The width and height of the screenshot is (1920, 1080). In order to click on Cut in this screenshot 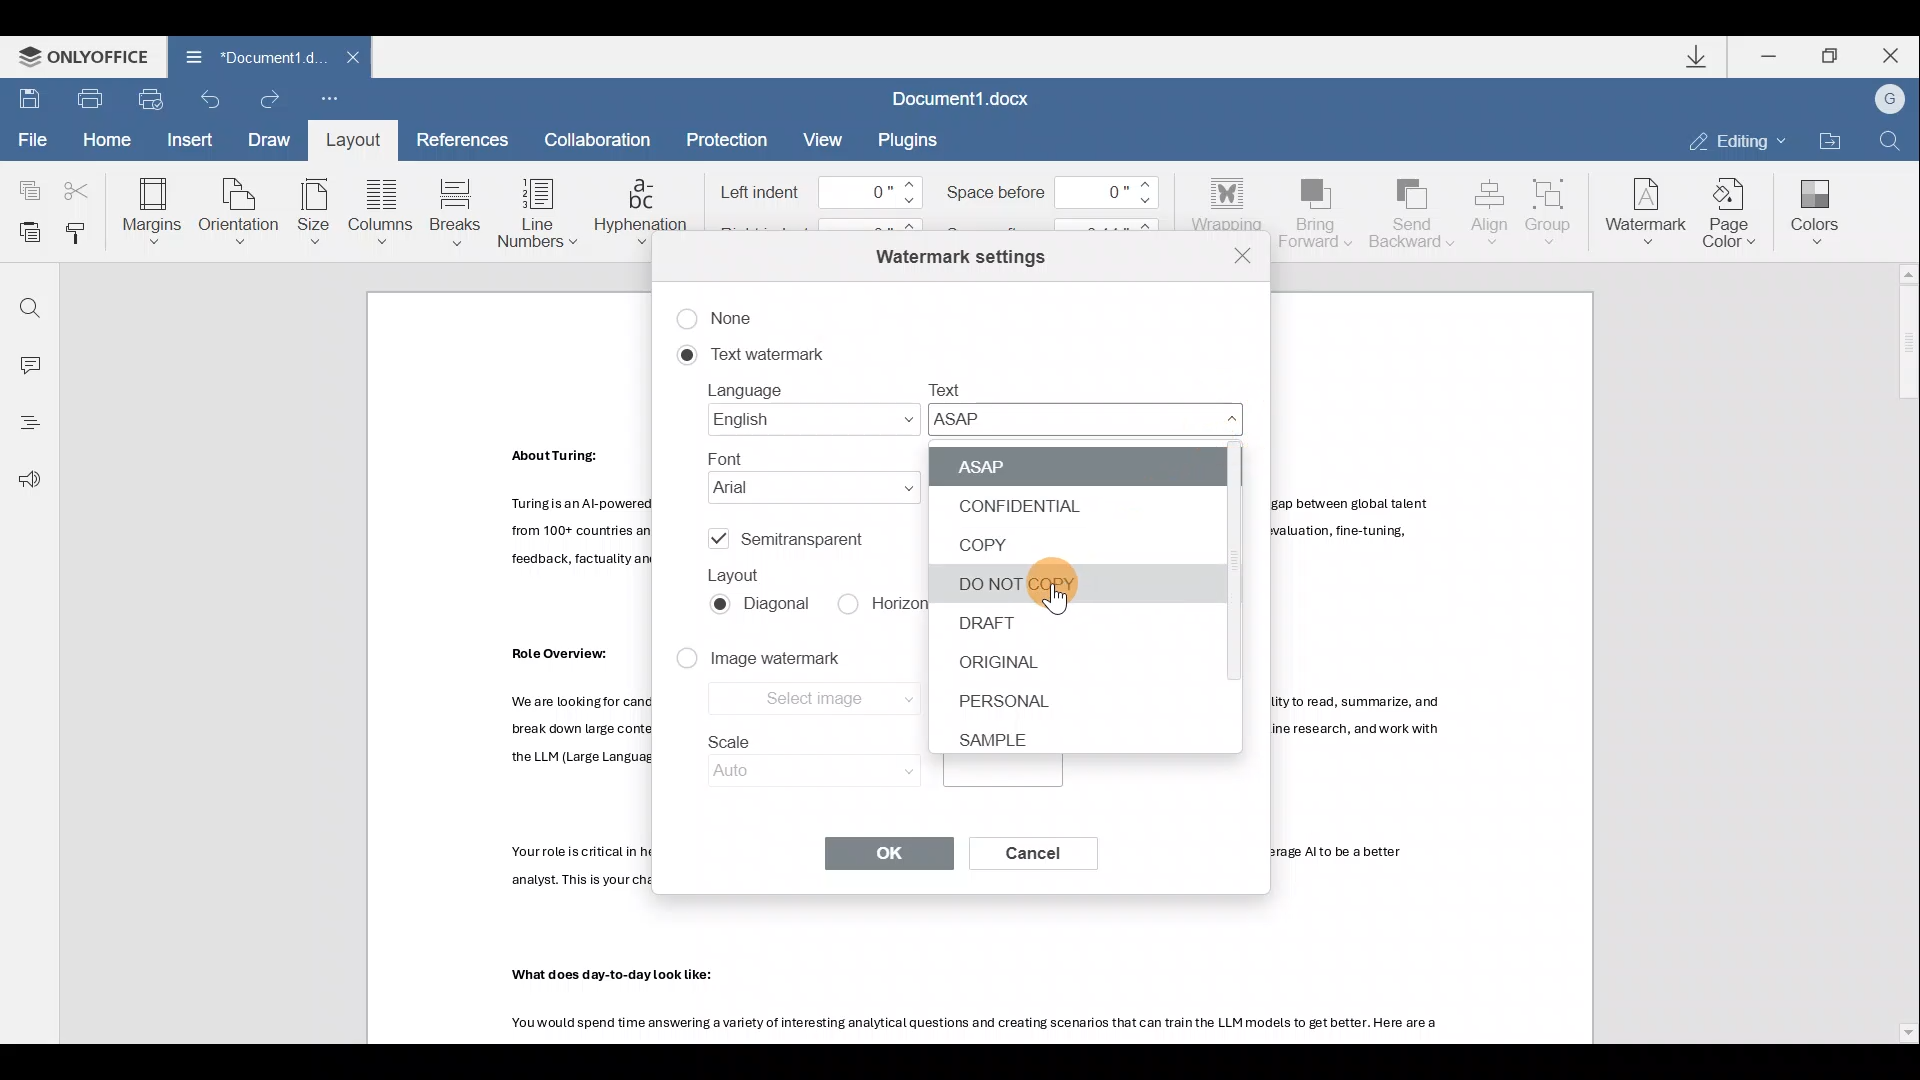, I will do `click(77, 187)`.